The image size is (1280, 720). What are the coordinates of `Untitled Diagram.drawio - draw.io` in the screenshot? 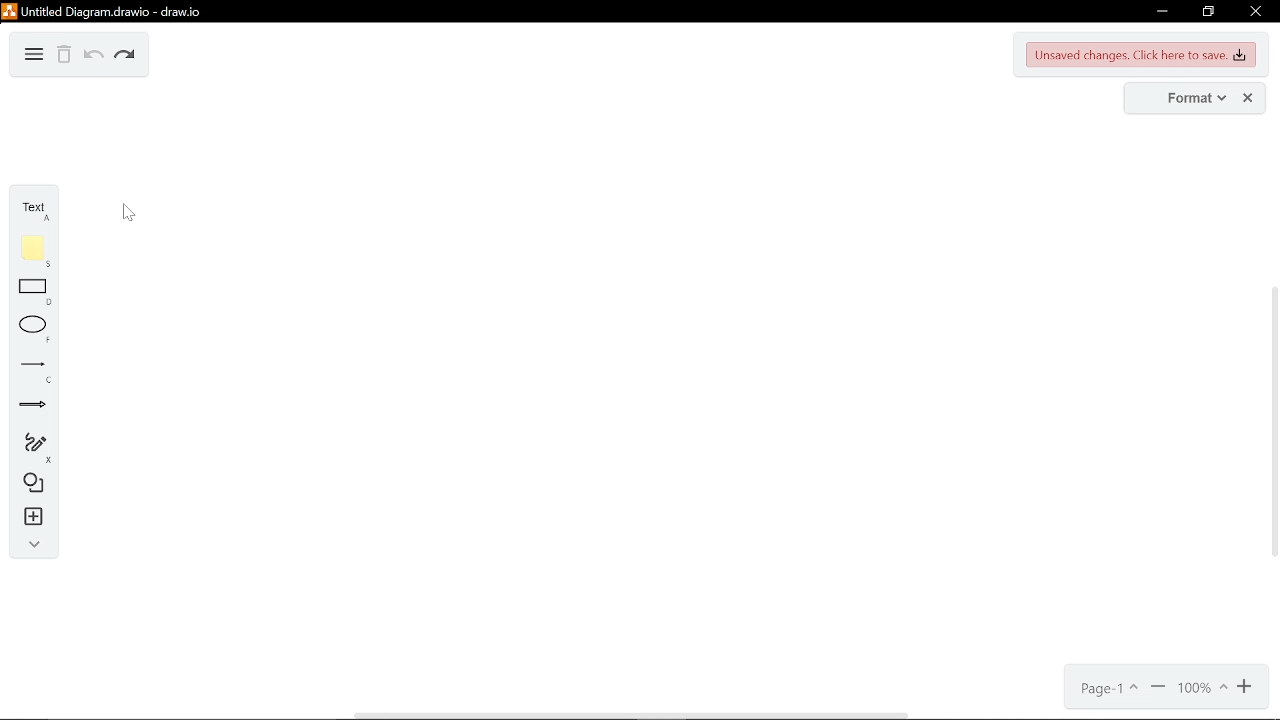 It's located at (103, 14).